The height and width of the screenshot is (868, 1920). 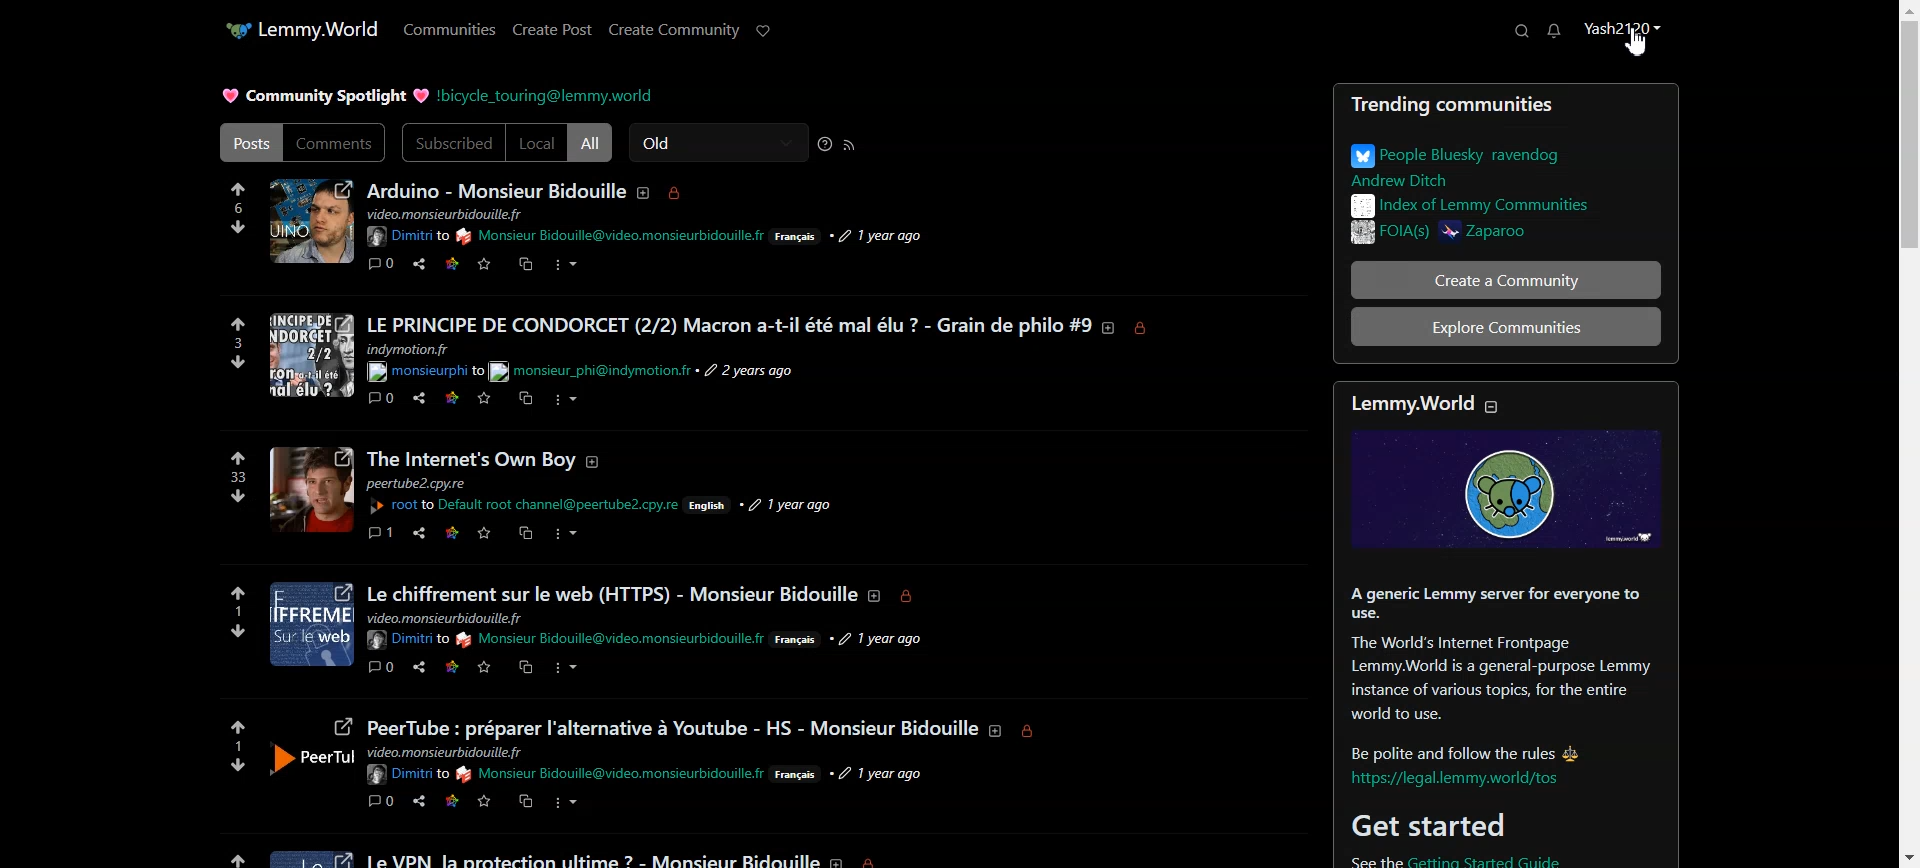 What do you see at coordinates (238, 206) in the screenshot?
I see `6` at bounding box center [238, 206].